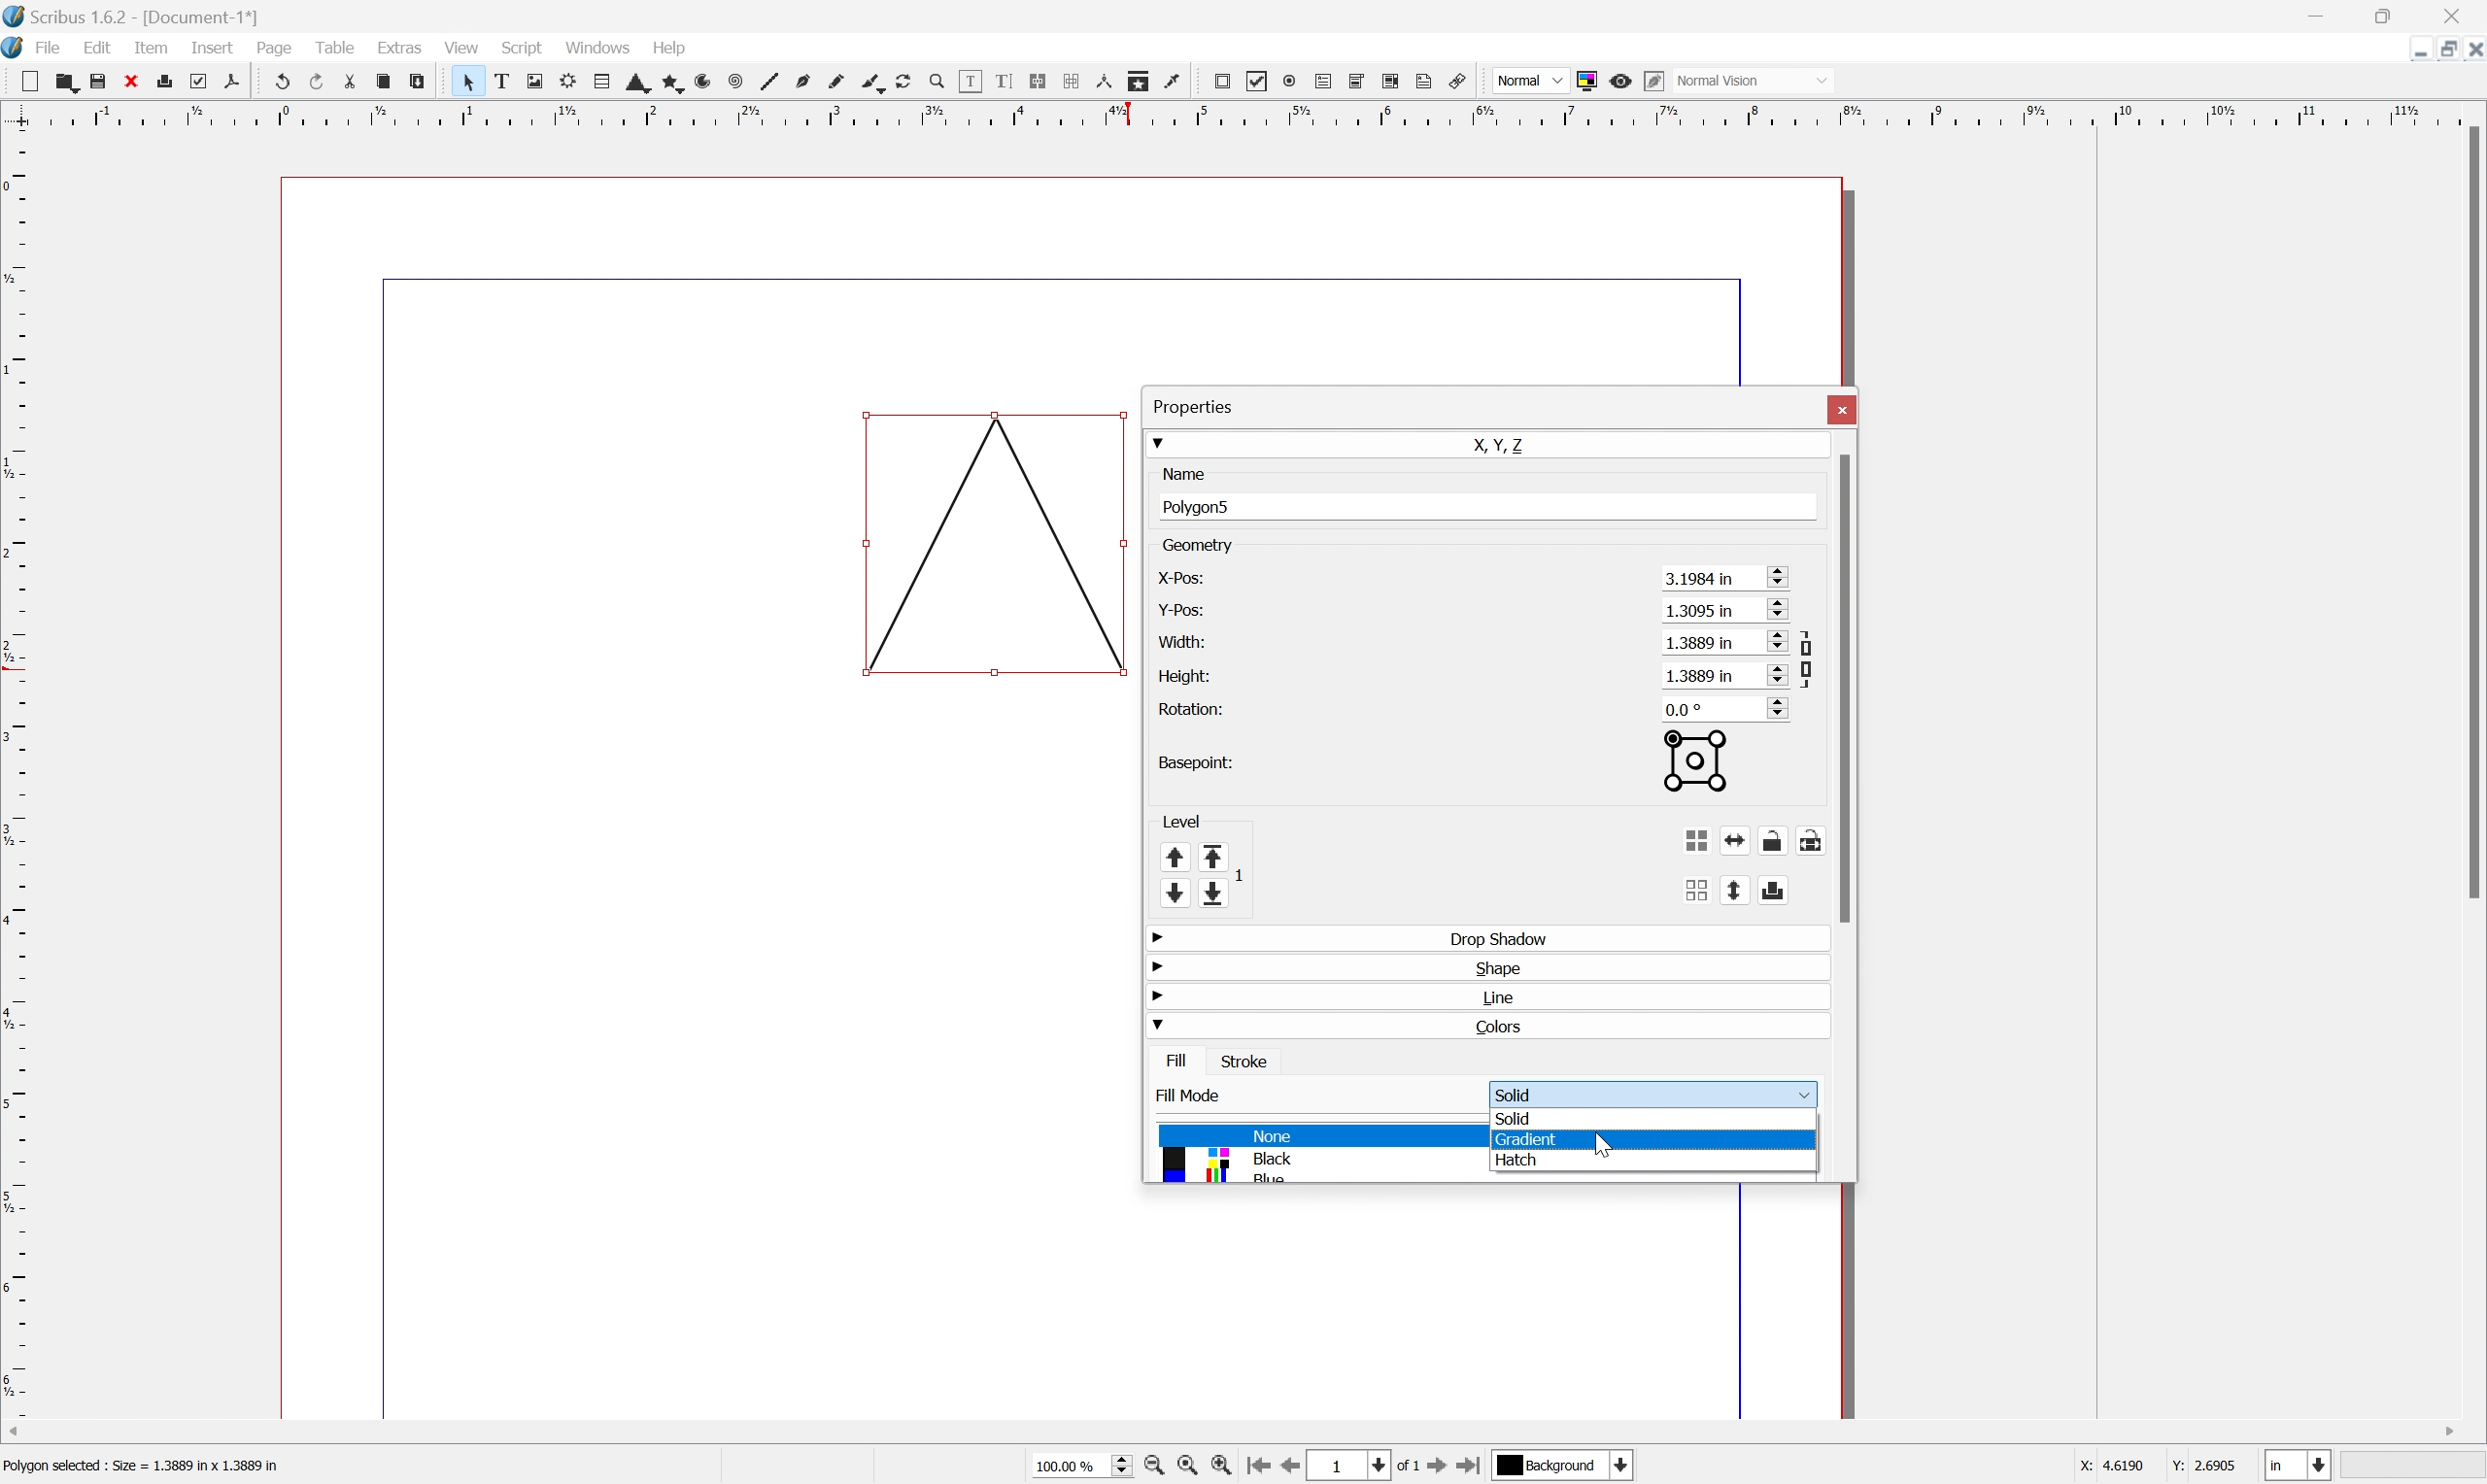 The width and height of the screenshot is (2487, 1484). Describe the element at coordinates (1758, 888) in the screenshot. I see `Flip vertically` at that location.